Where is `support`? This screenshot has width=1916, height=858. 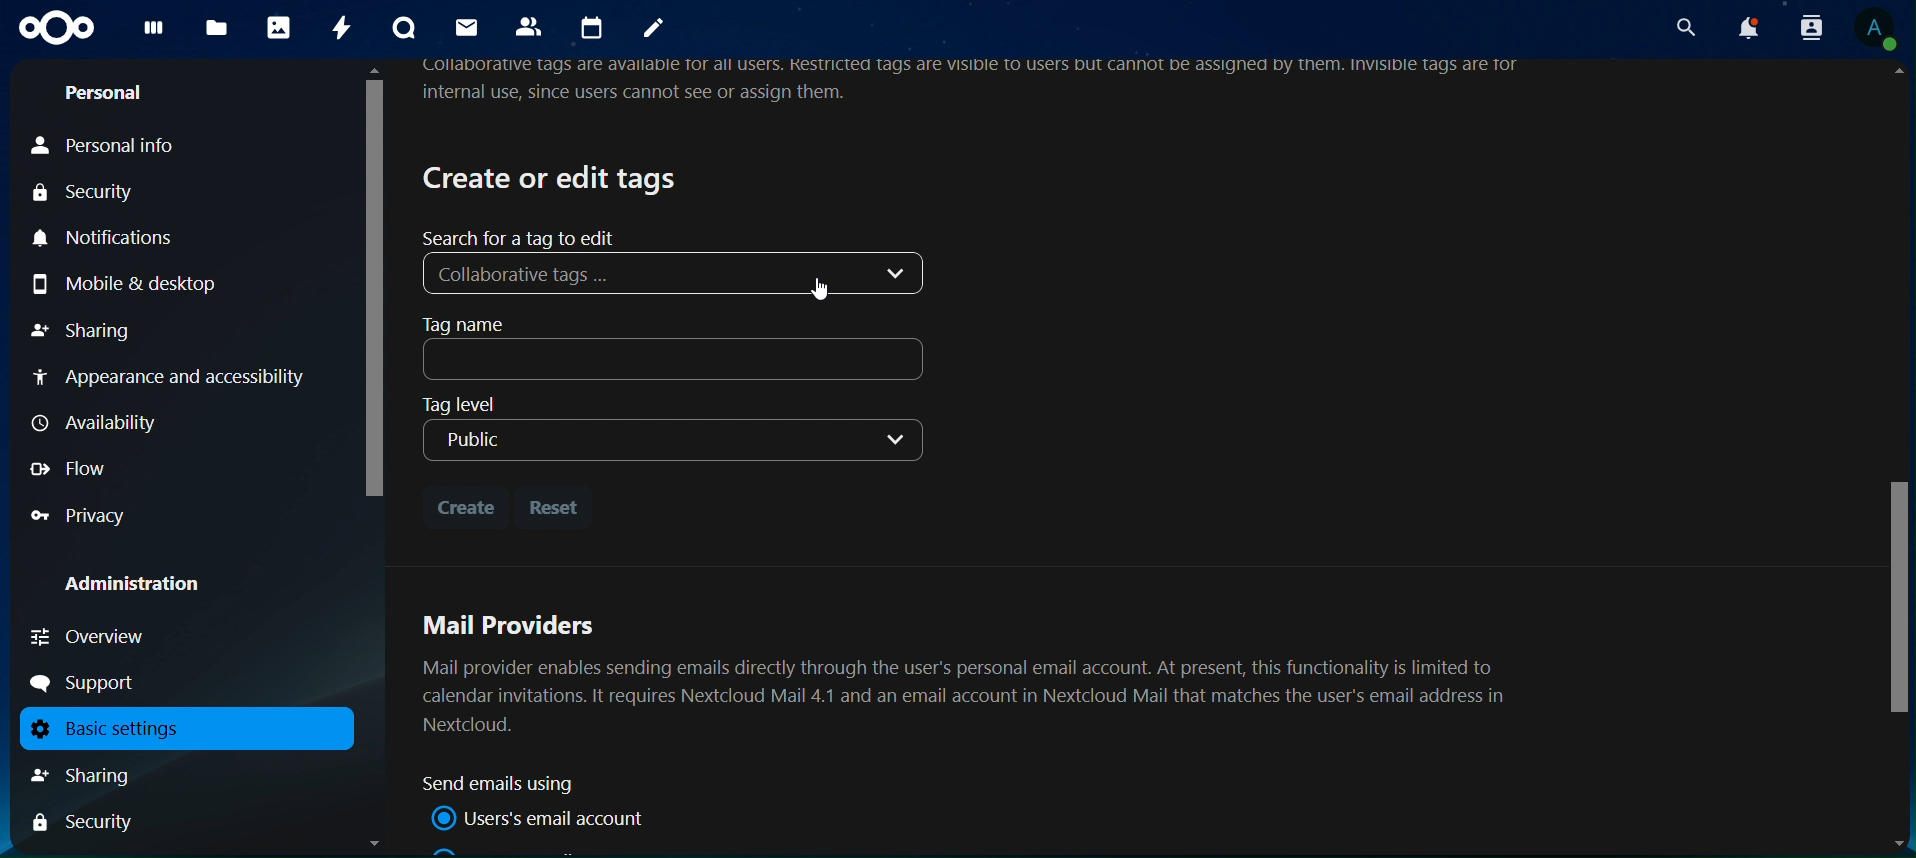 support is located at coordinates (91, 683).